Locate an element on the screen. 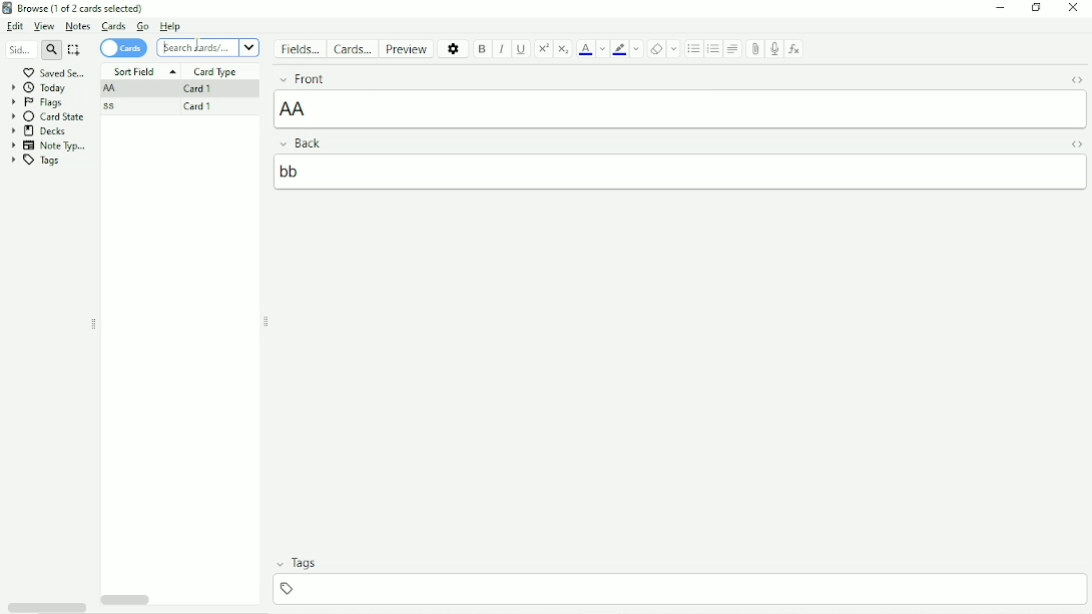 The height and width of the screenshot is (614, 1092). Horizontal scrollbar is located at coordinates (46, 608).